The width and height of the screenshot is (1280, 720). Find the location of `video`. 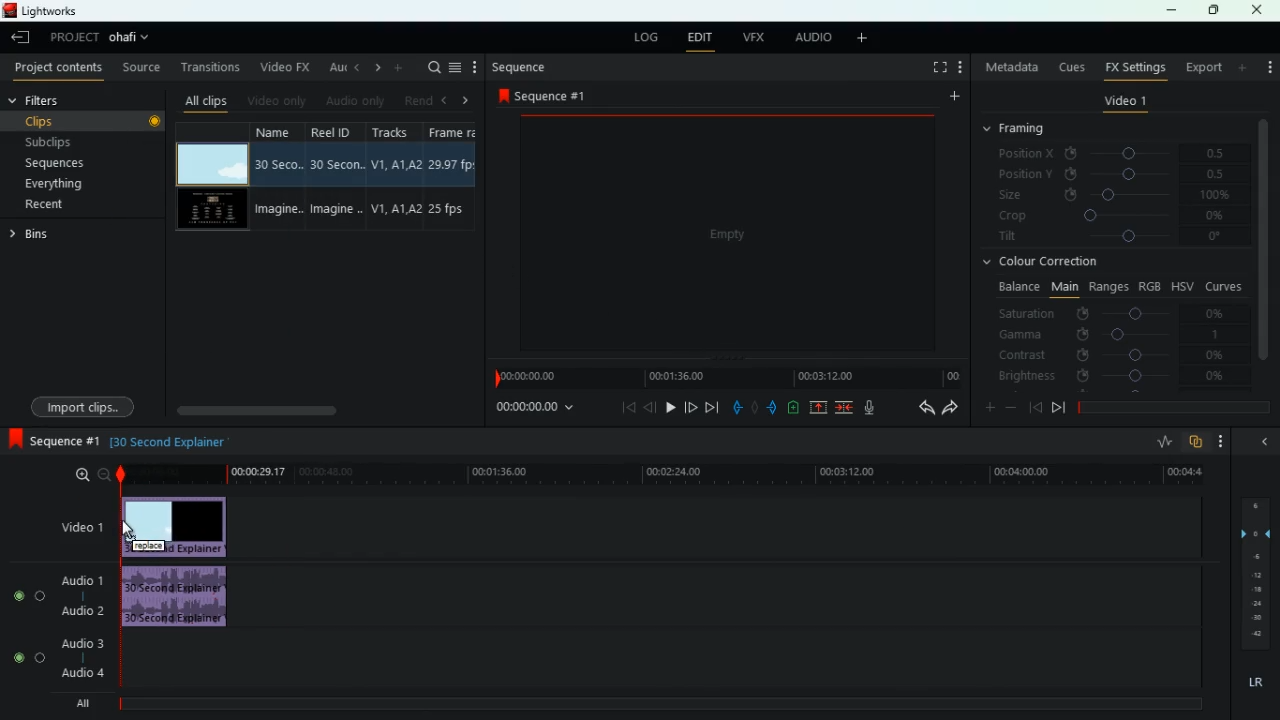

video is located at coordinates (178, 524).